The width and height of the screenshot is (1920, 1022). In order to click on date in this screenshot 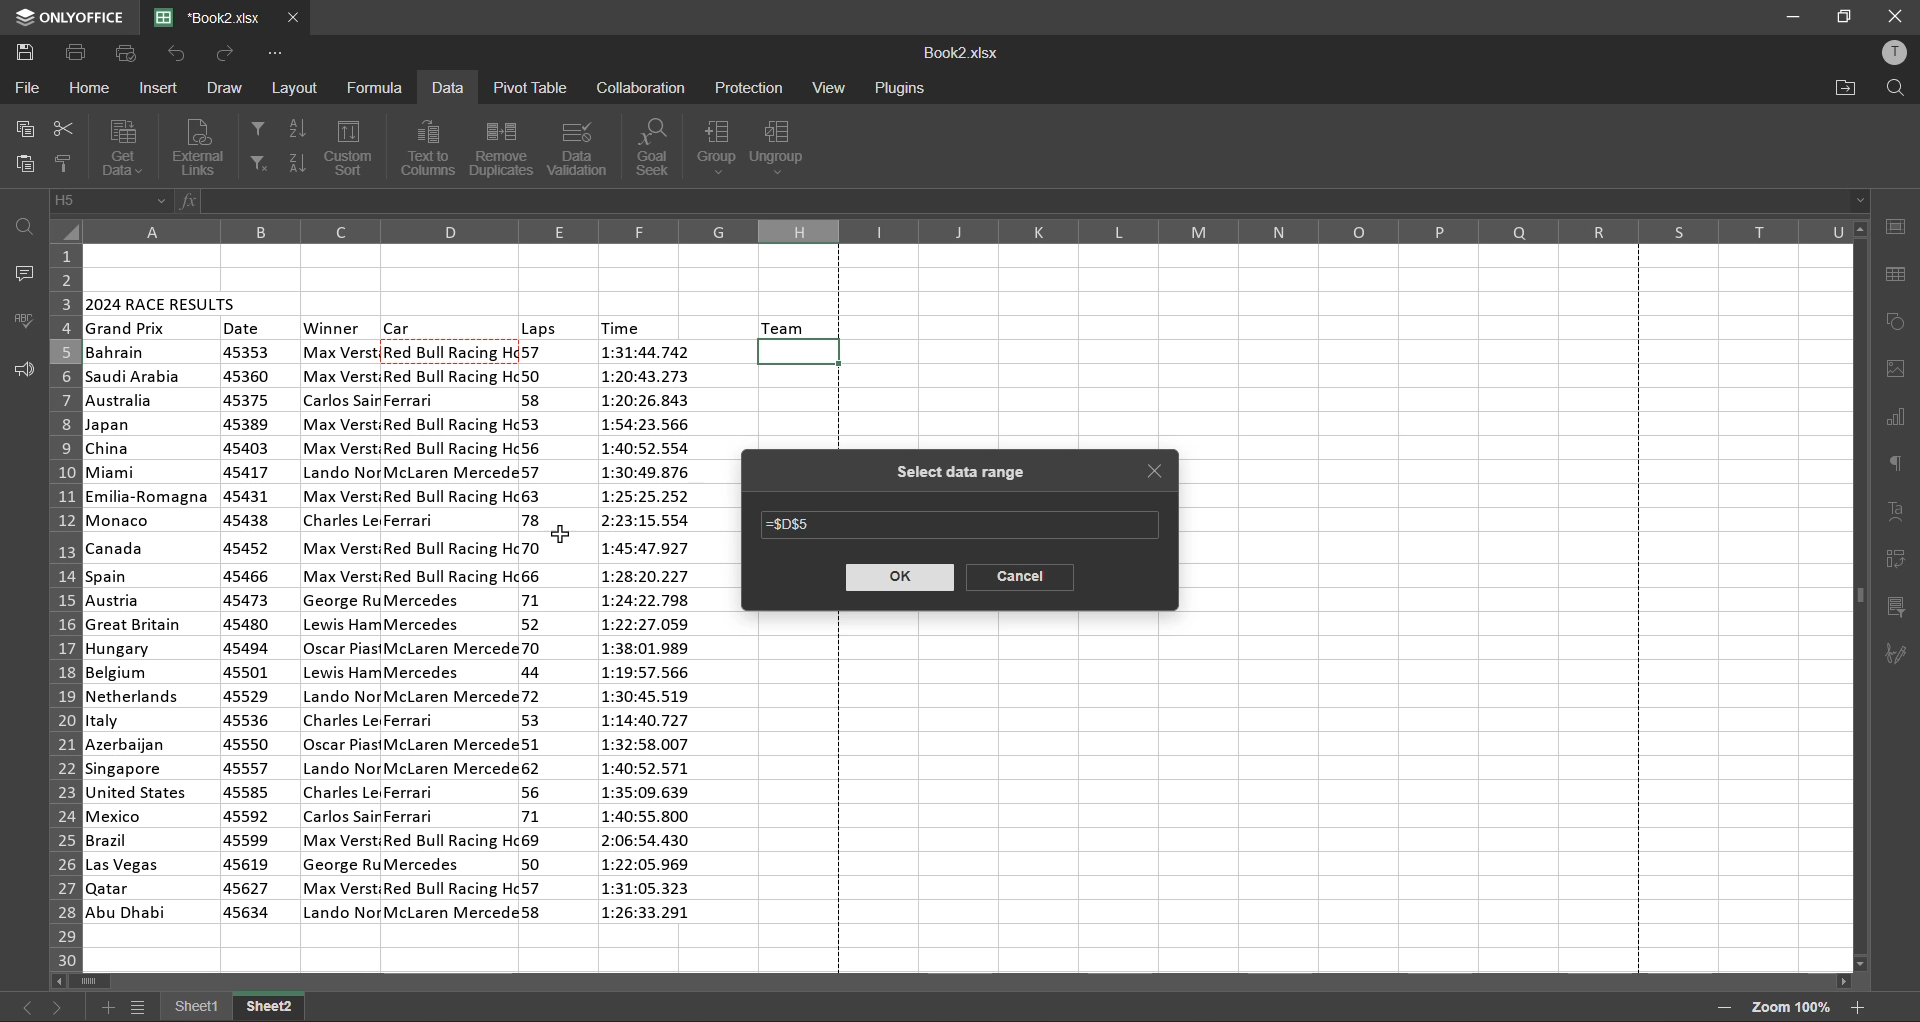, I will do `click(243, 328)`.